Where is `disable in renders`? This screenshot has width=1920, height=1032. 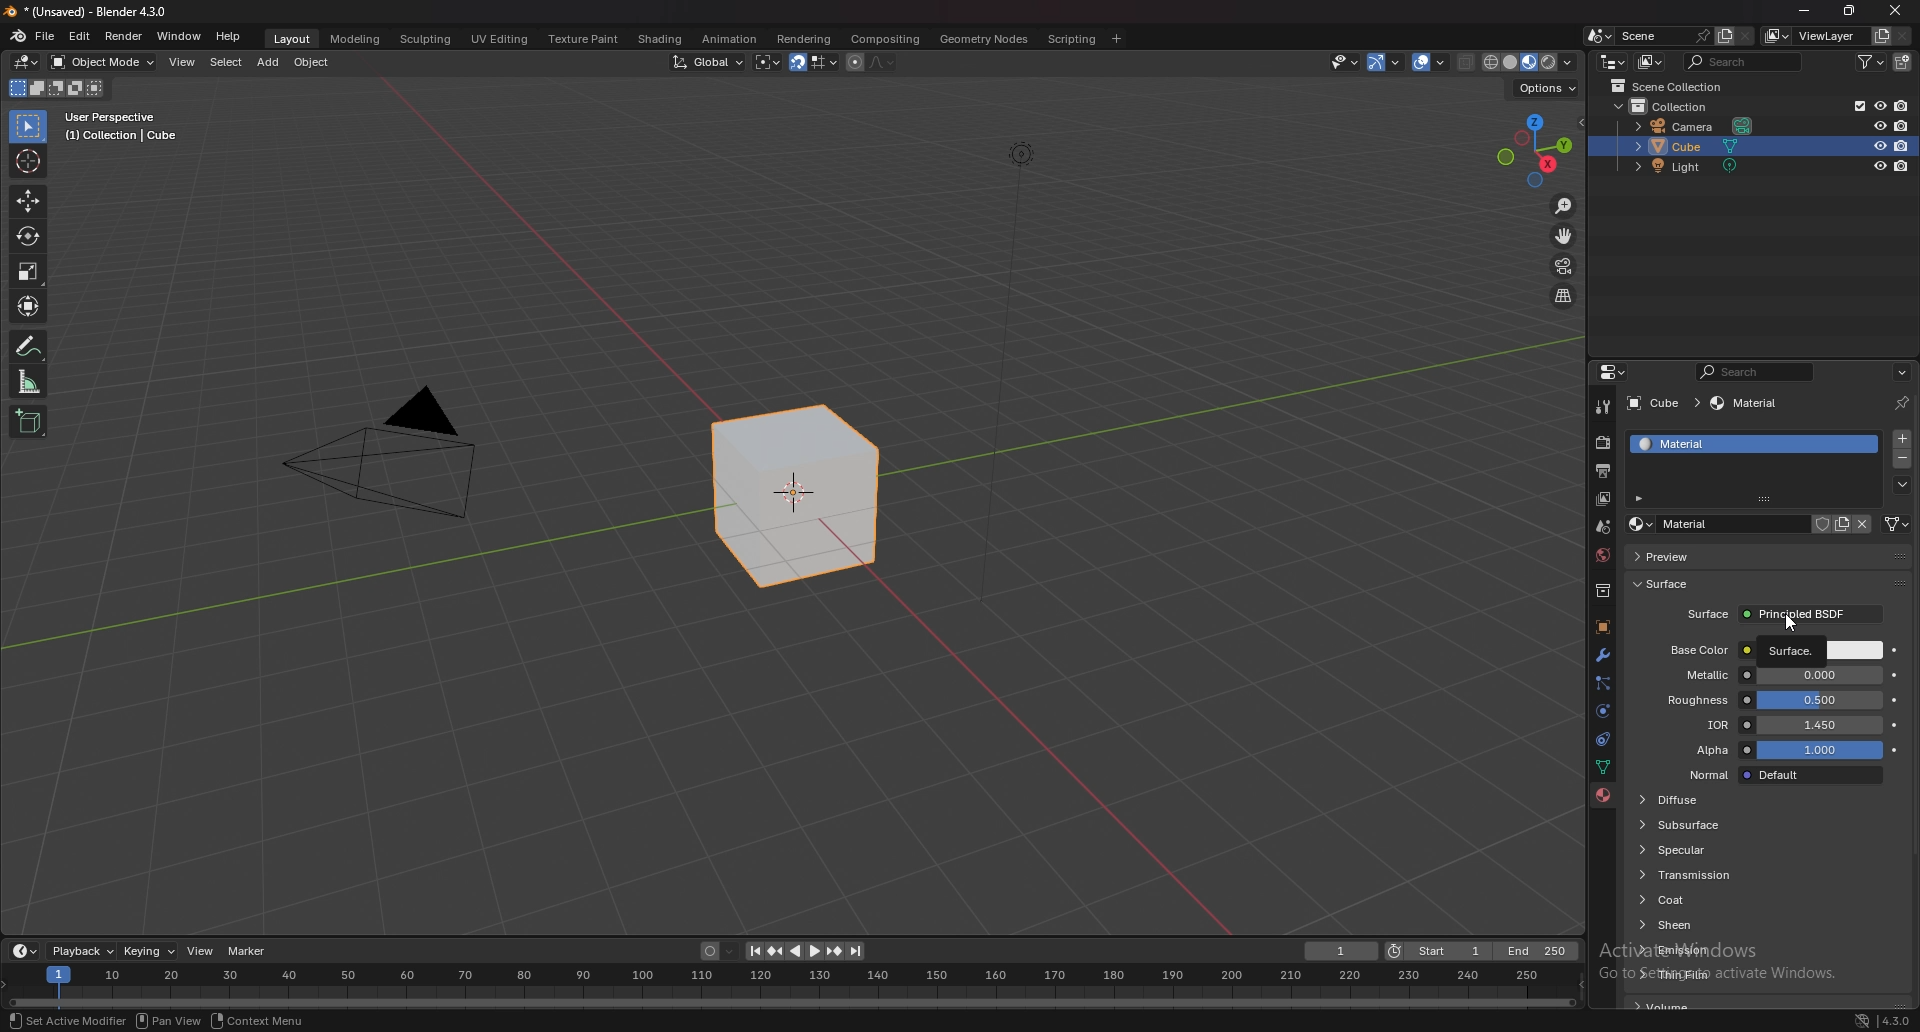 disable in renders is located at coordinates (1902, 166).